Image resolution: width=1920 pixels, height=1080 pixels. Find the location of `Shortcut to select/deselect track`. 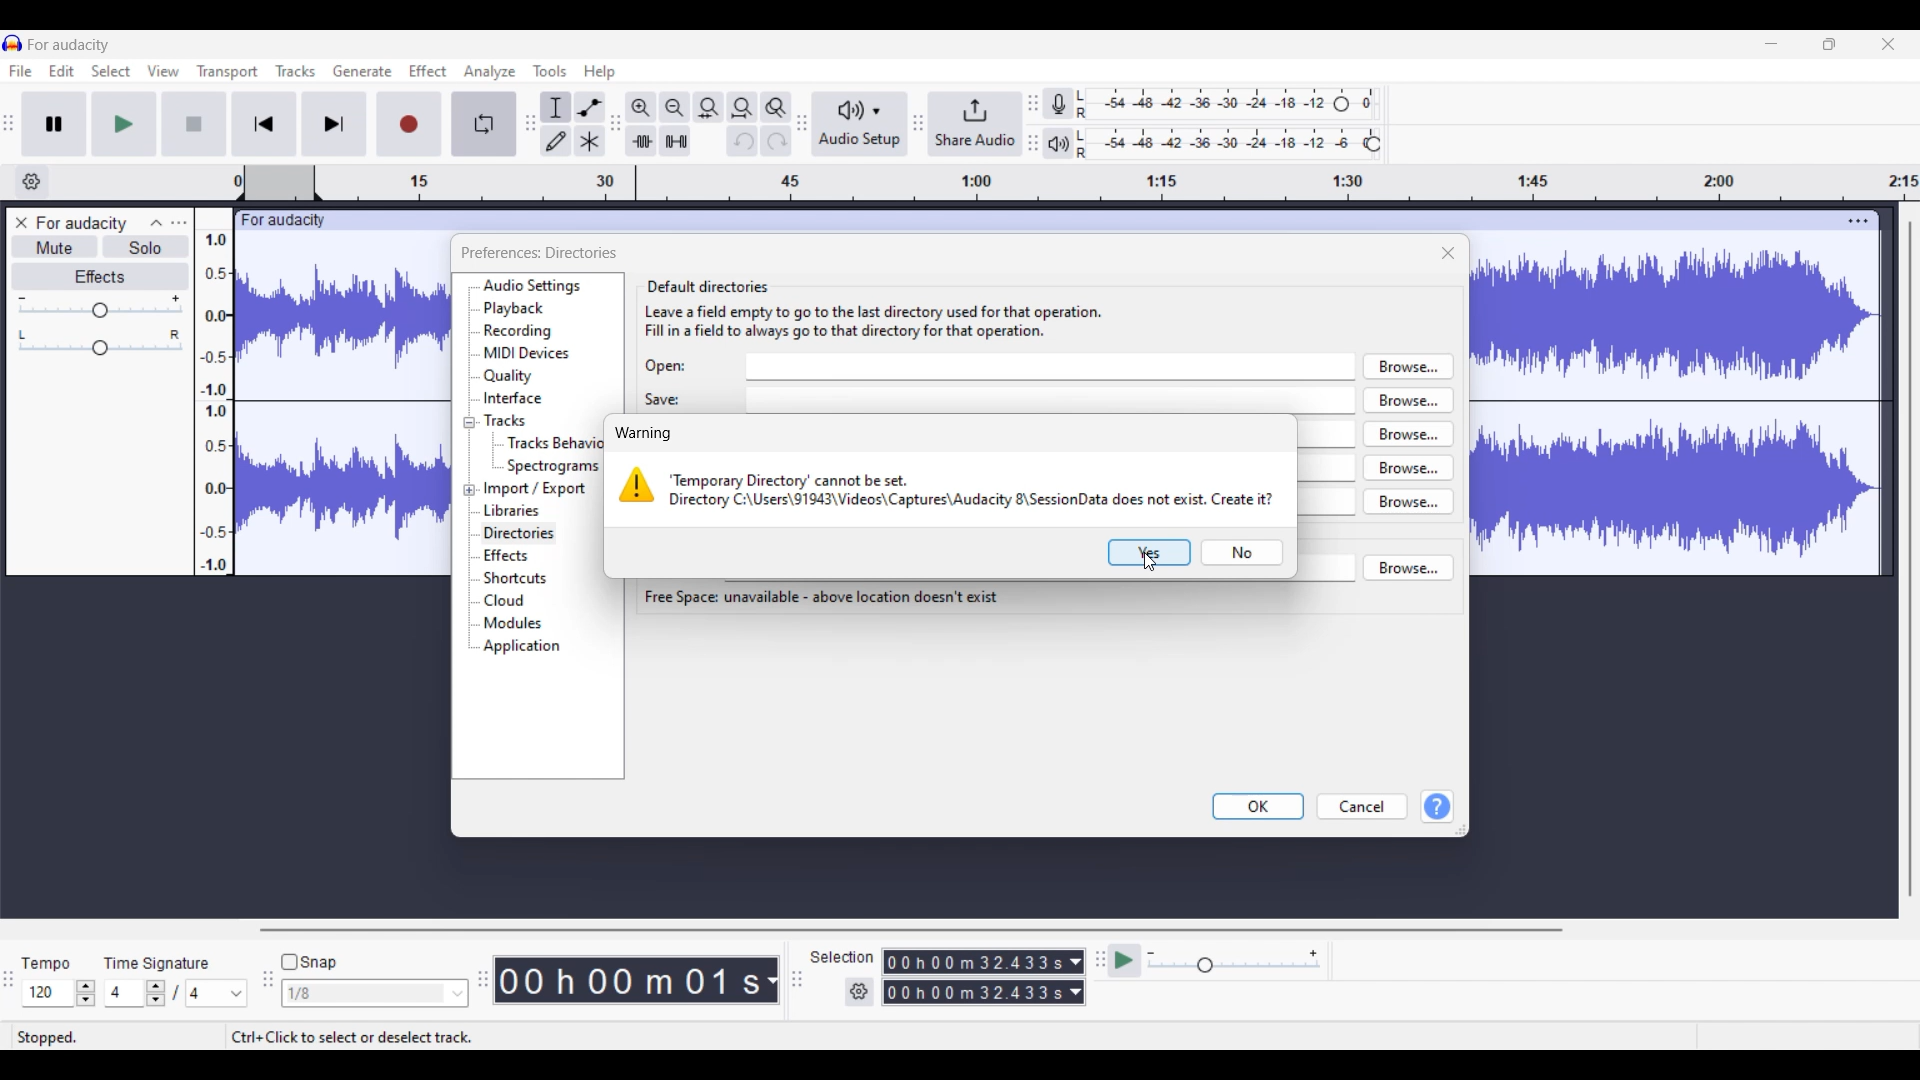

Shortcut to select/deselect track is located at coordinates (352, 1036).